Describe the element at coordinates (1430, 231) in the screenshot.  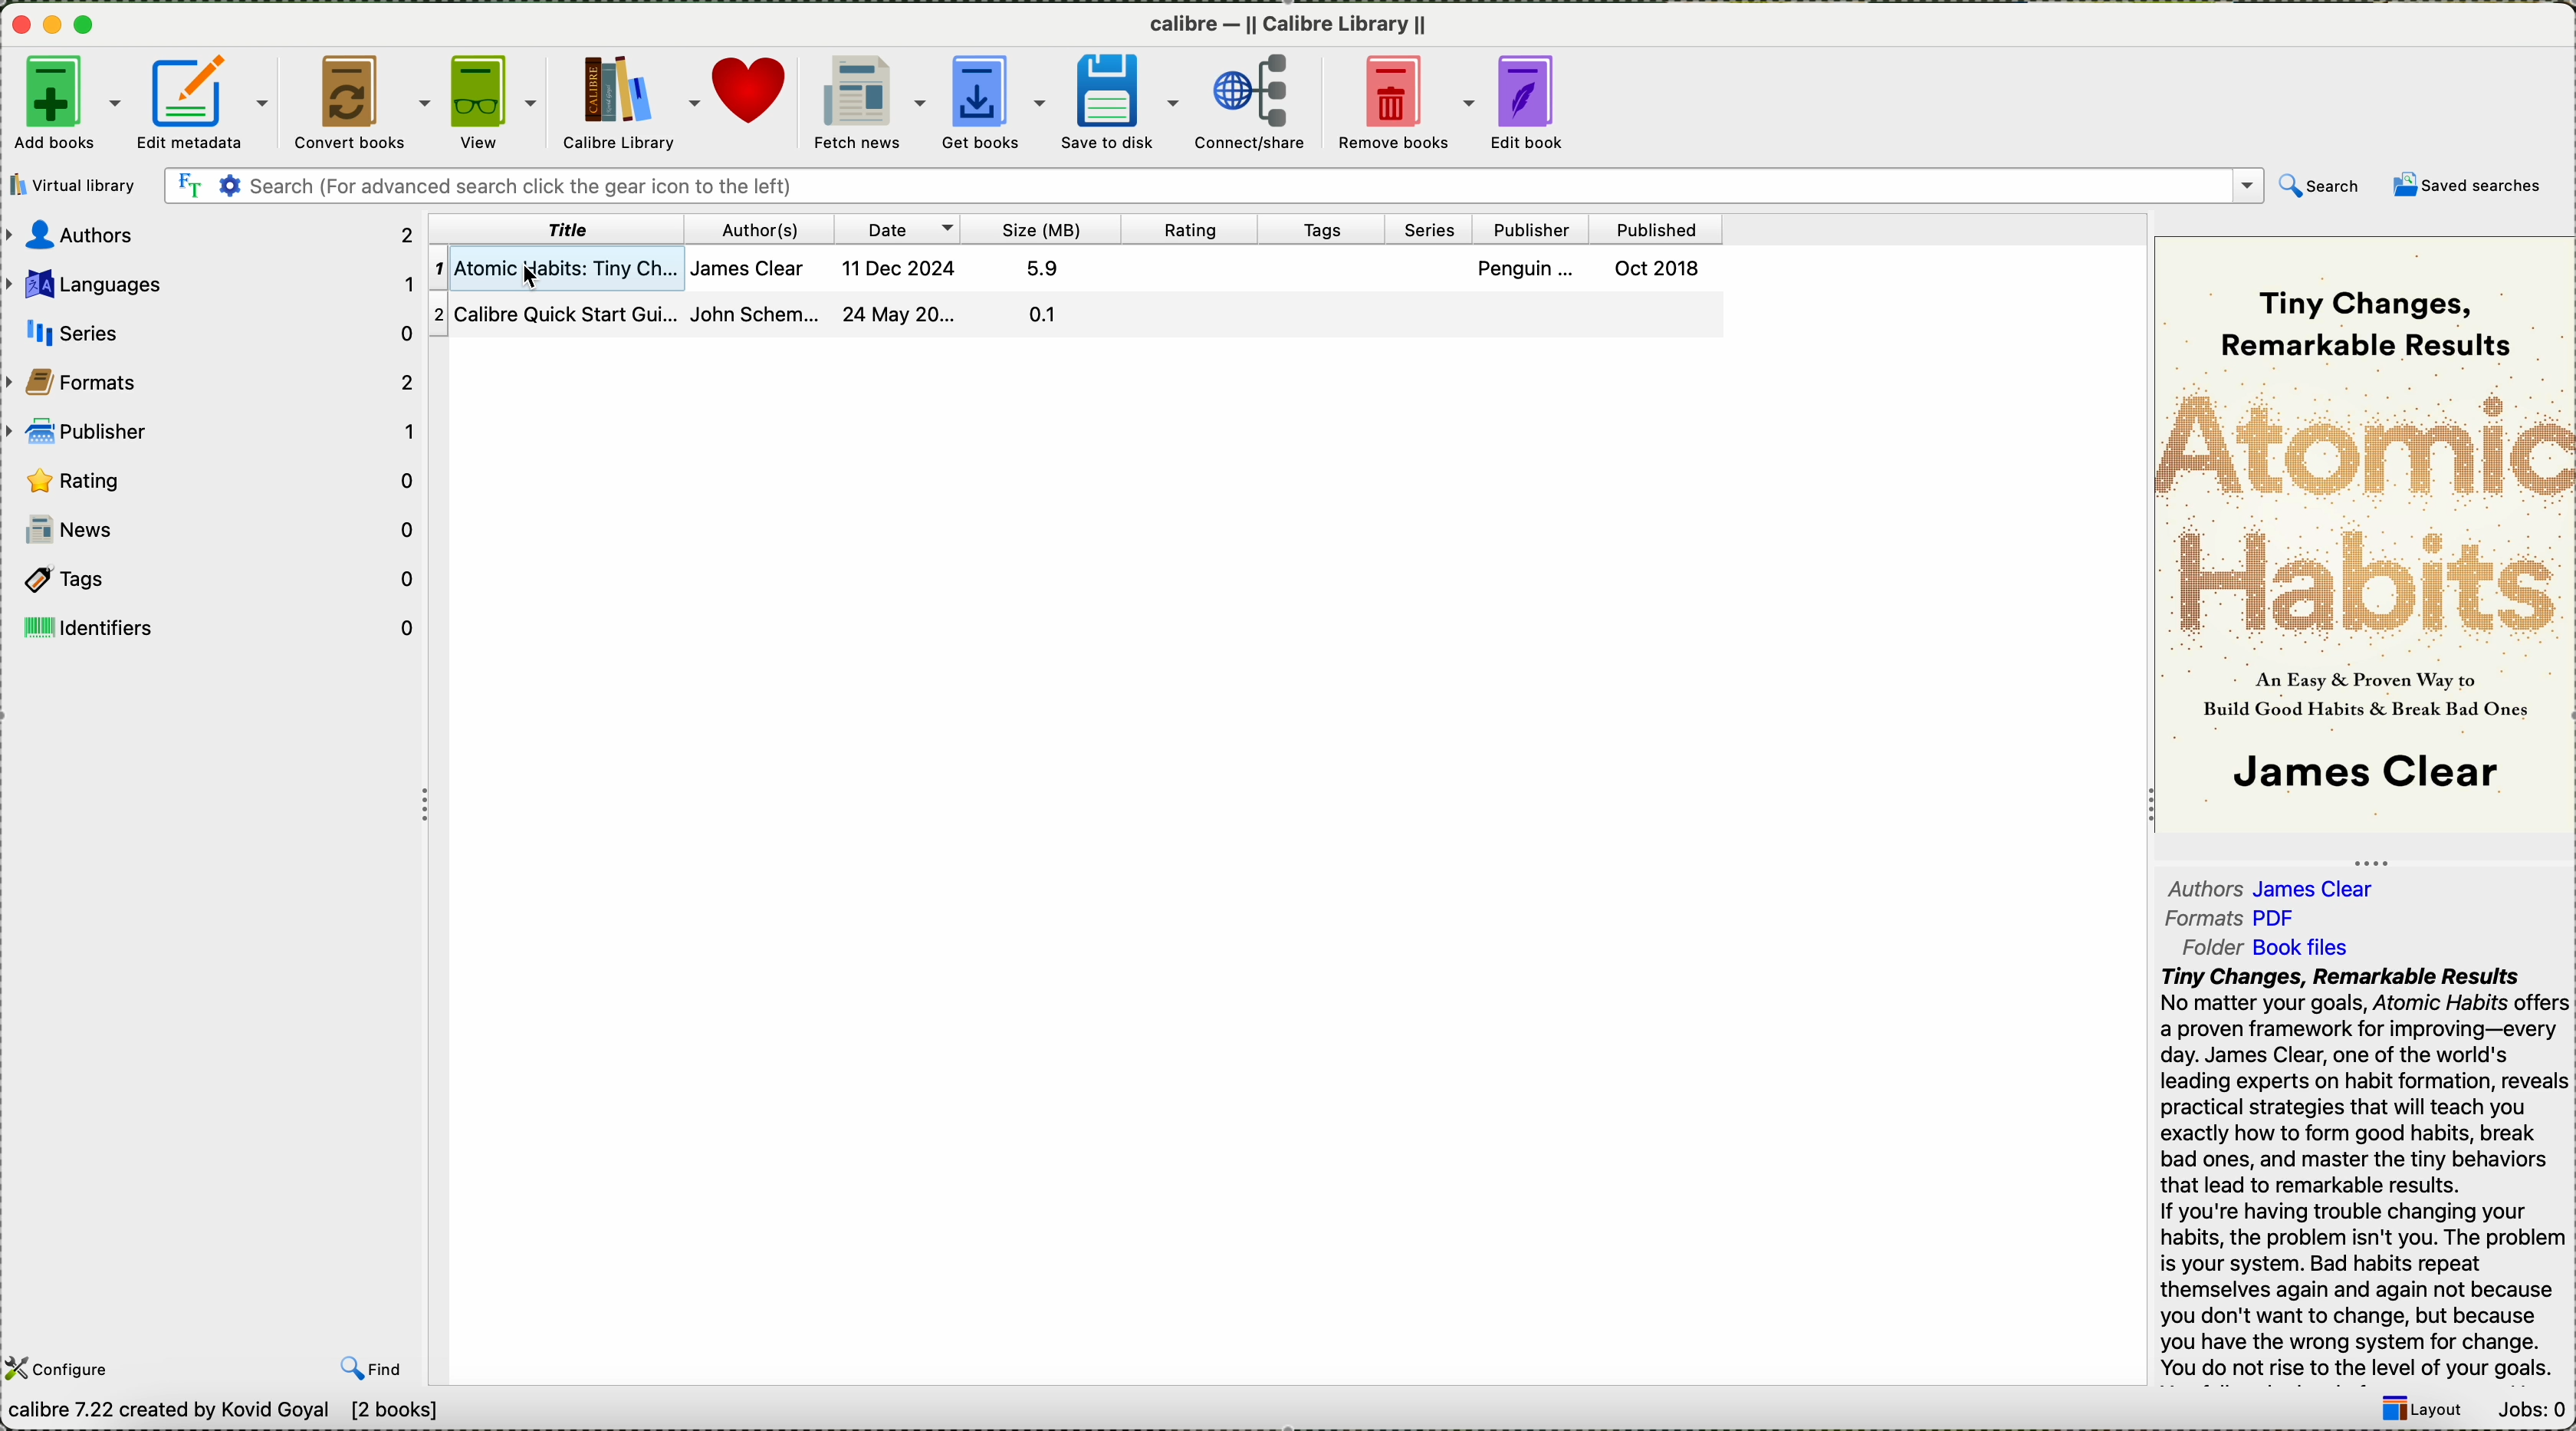
I see `series` at that location.